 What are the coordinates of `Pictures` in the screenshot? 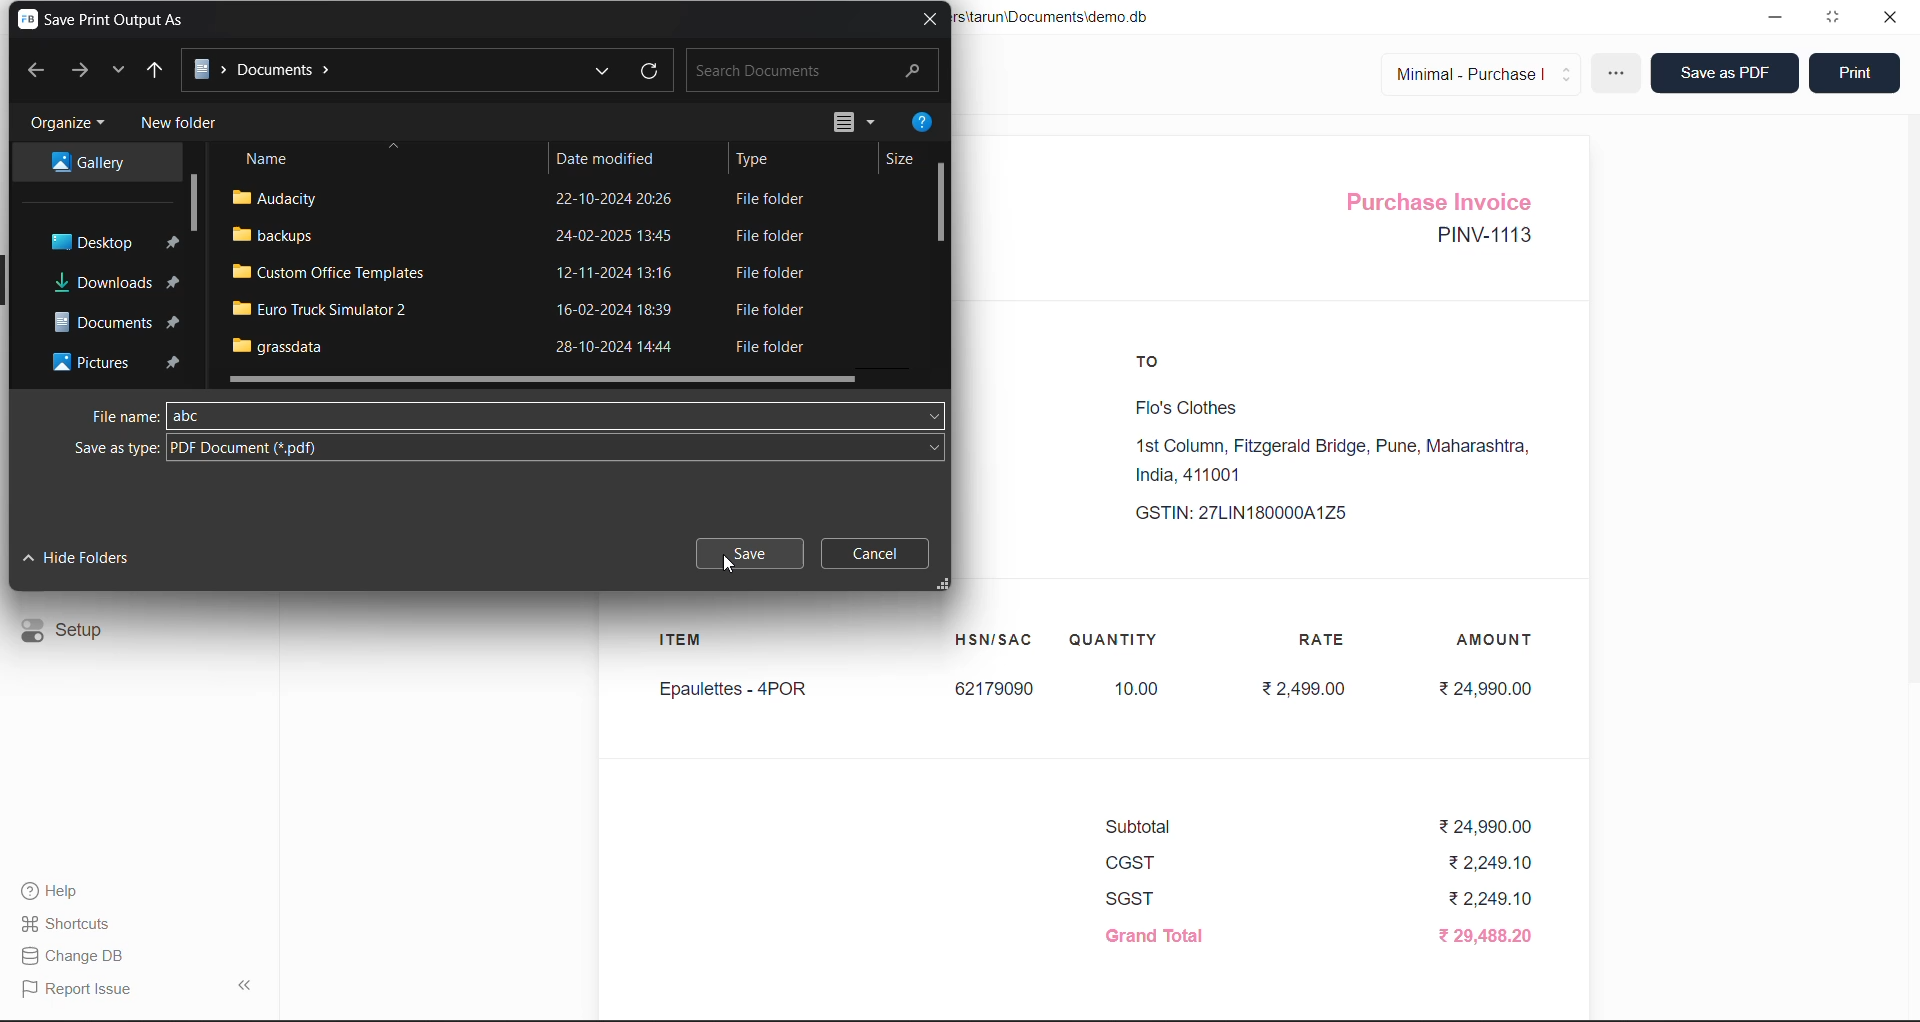 It's located at (117, 361).